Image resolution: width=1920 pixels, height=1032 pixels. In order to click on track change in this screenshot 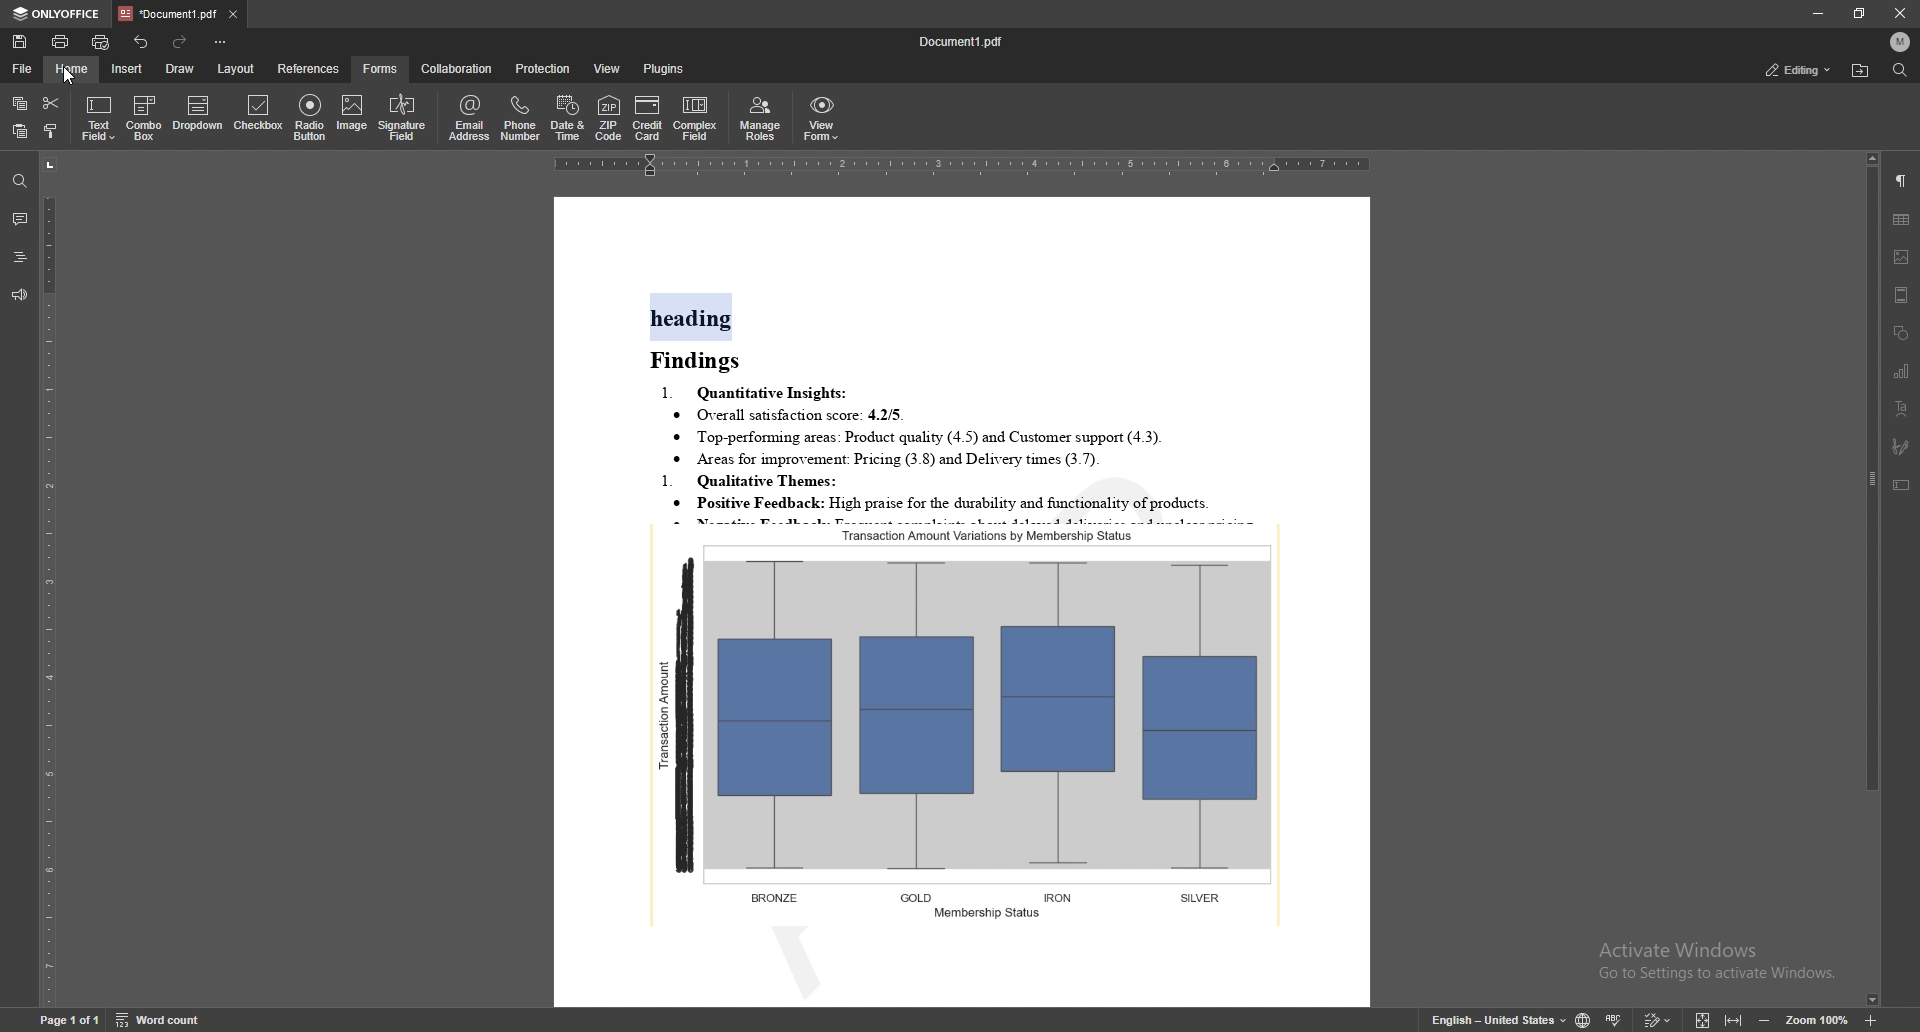, I will do `click(1657, 1019)`.